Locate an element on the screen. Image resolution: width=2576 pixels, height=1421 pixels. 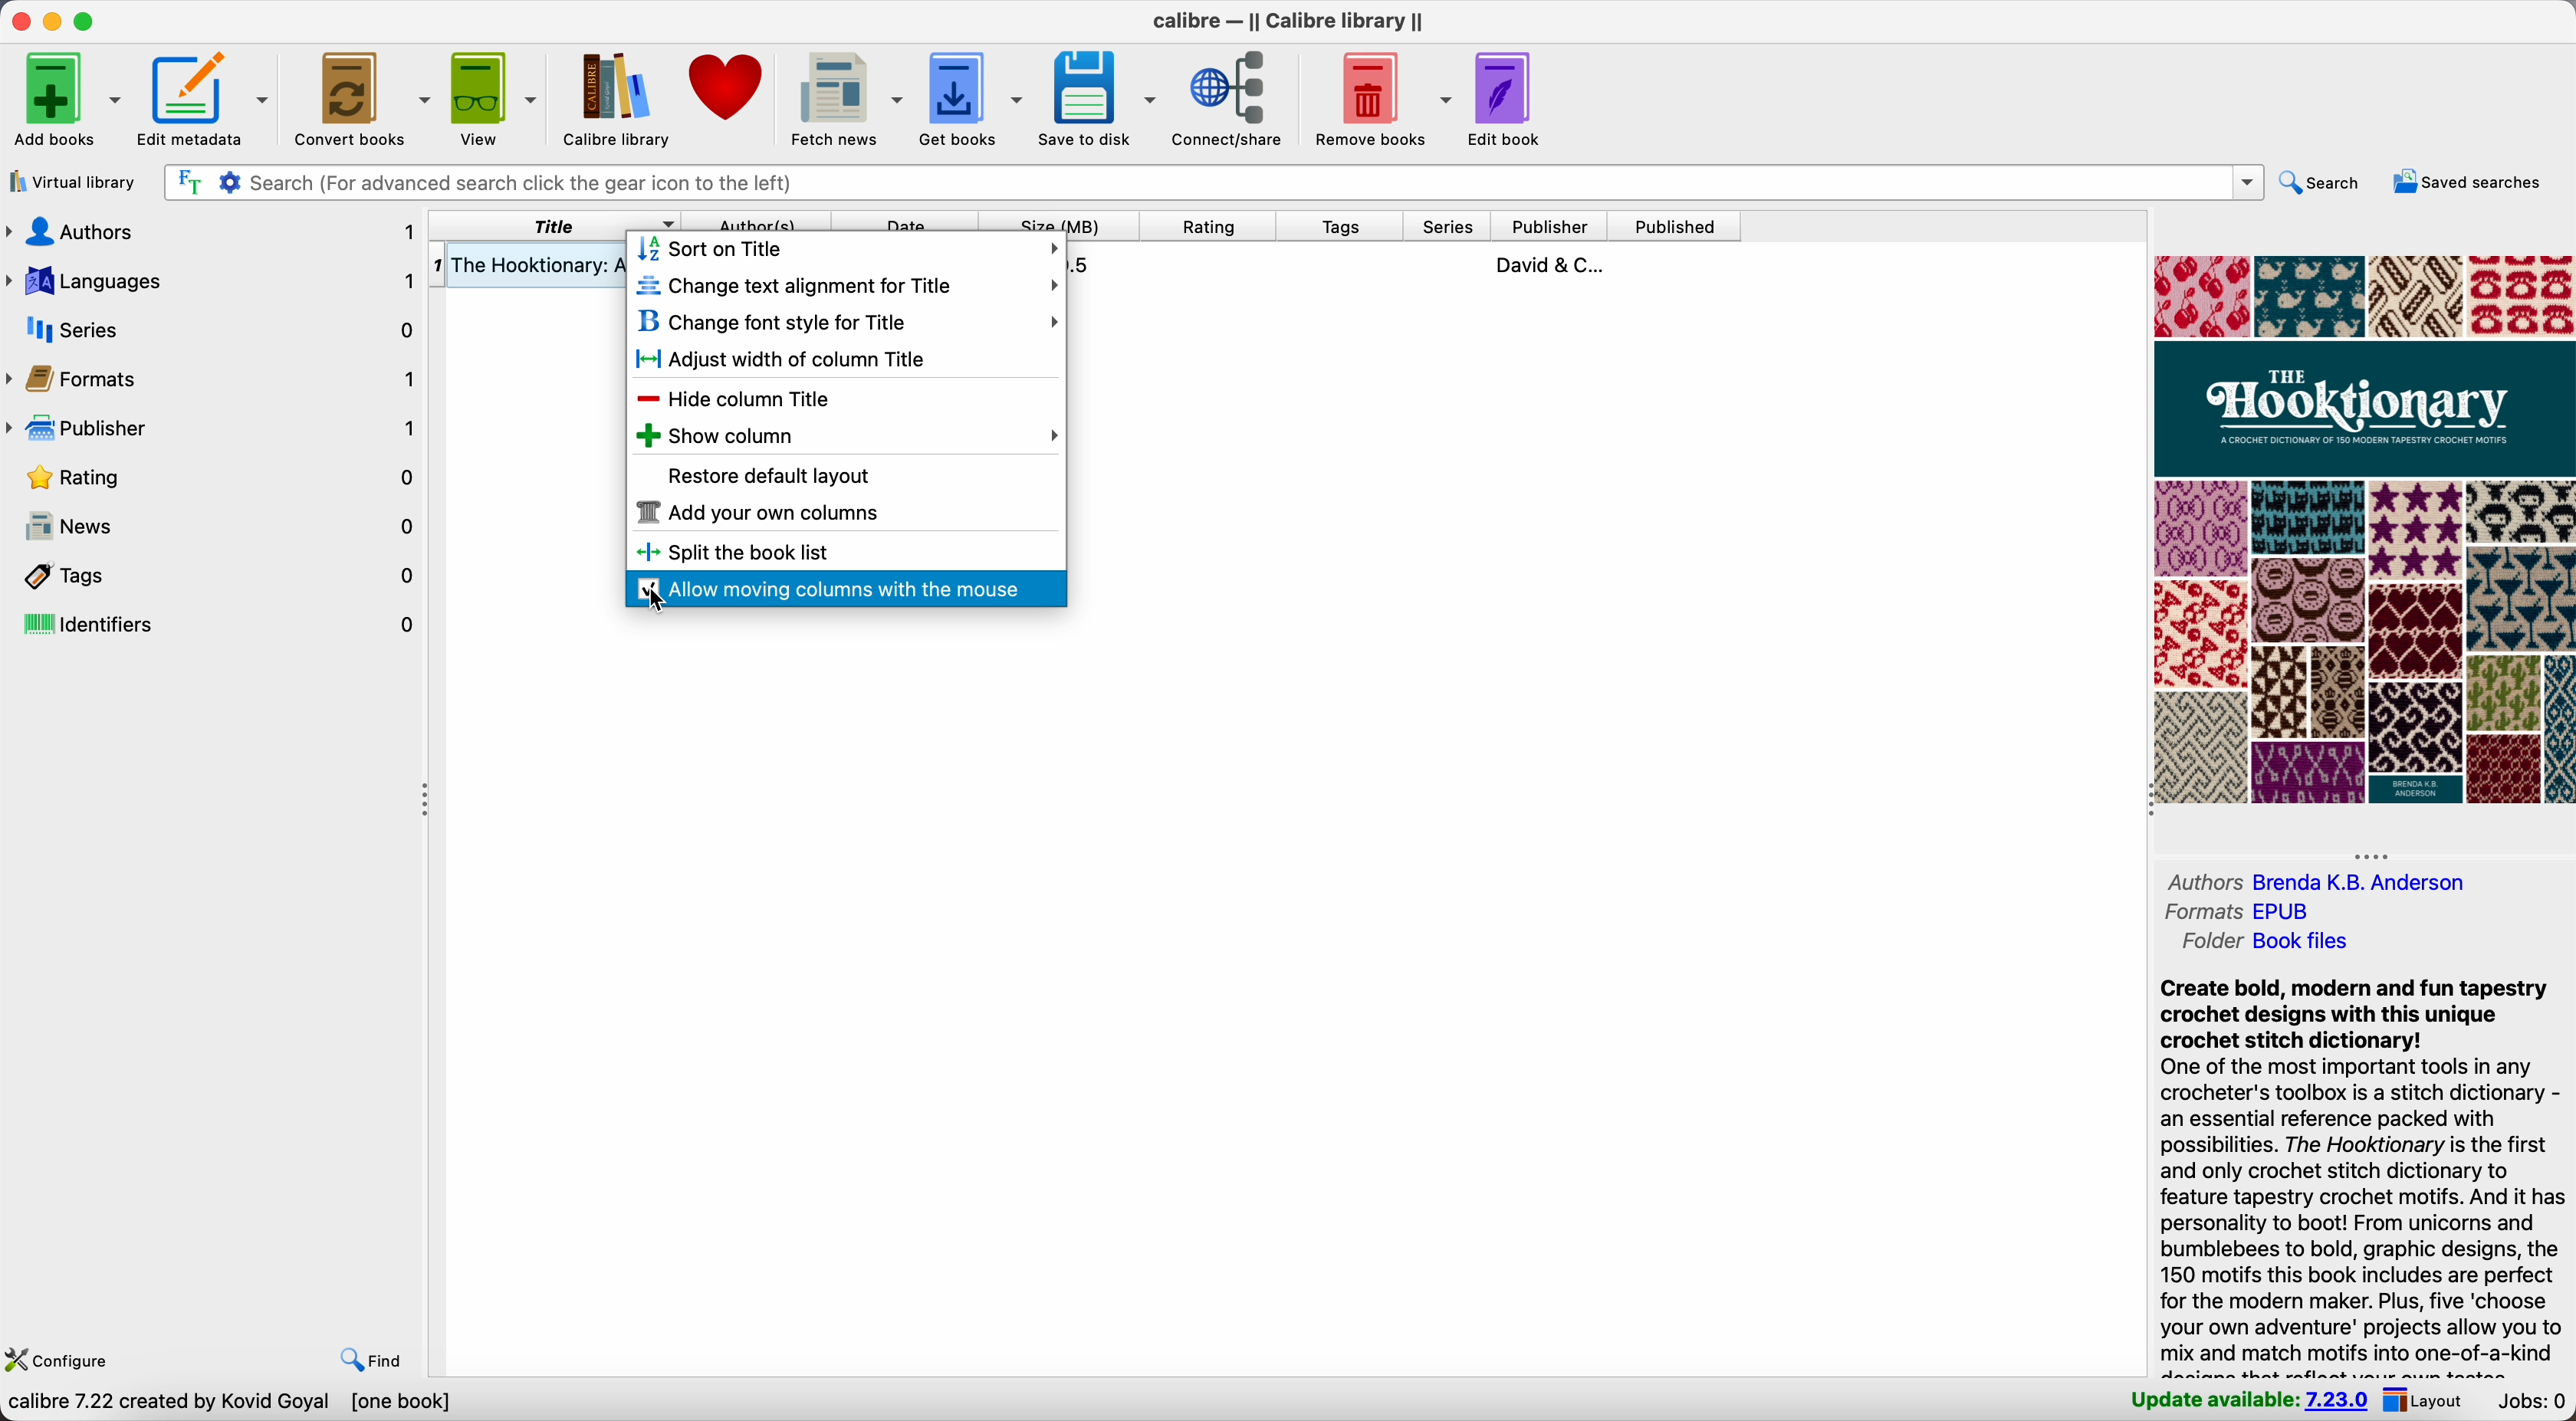
Jobs: 0 is located at coordinates (2531, 1402).